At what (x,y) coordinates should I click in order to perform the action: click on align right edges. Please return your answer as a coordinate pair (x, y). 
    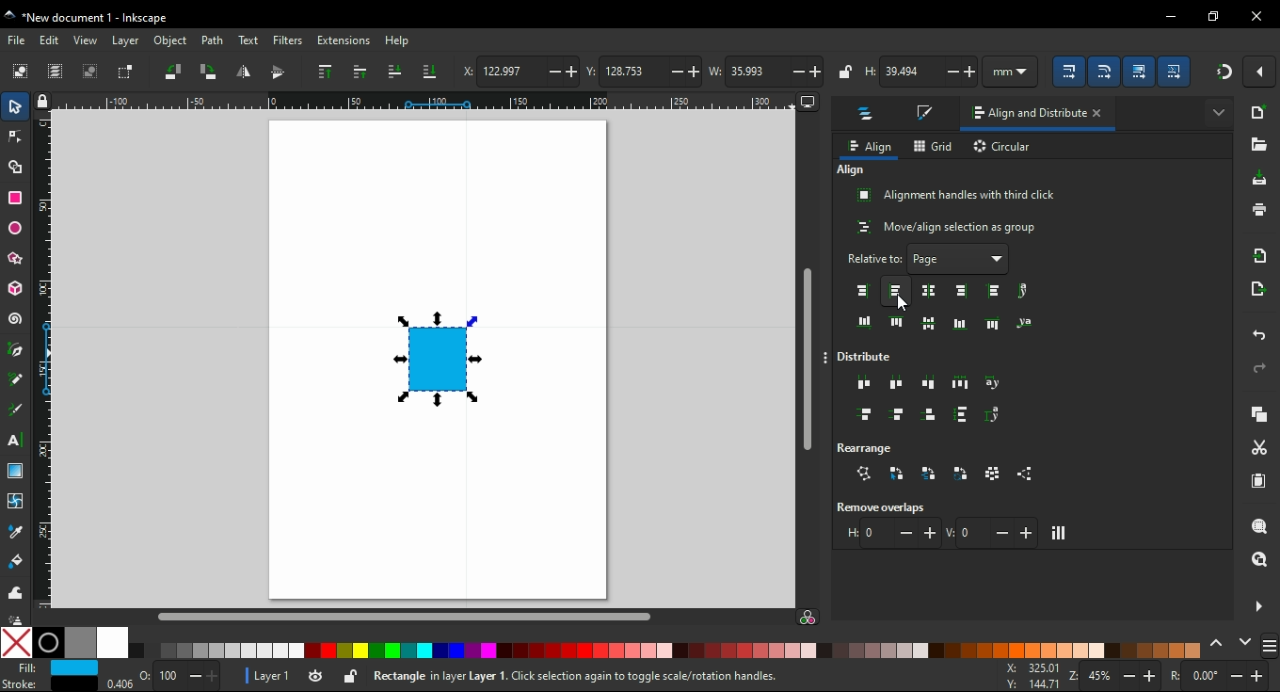
    Looking at the image, I should click on (961, 292).